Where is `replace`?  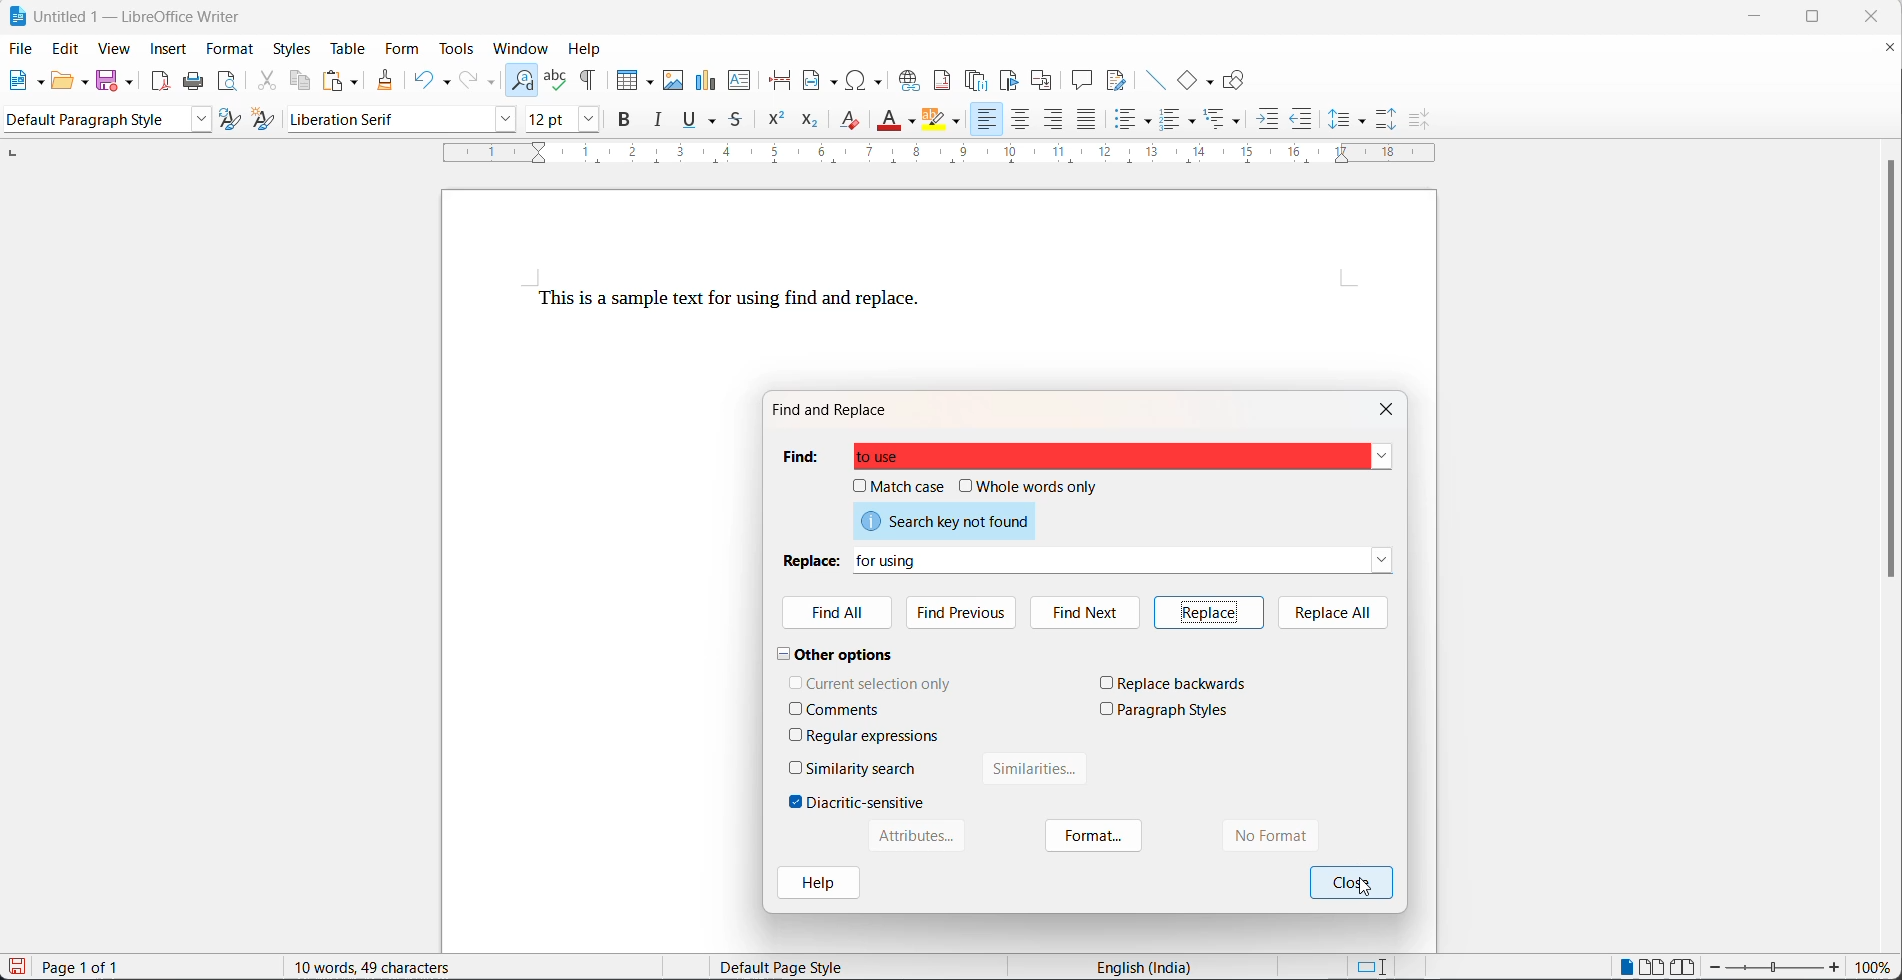 replace is located at coordinates (1211, 611).